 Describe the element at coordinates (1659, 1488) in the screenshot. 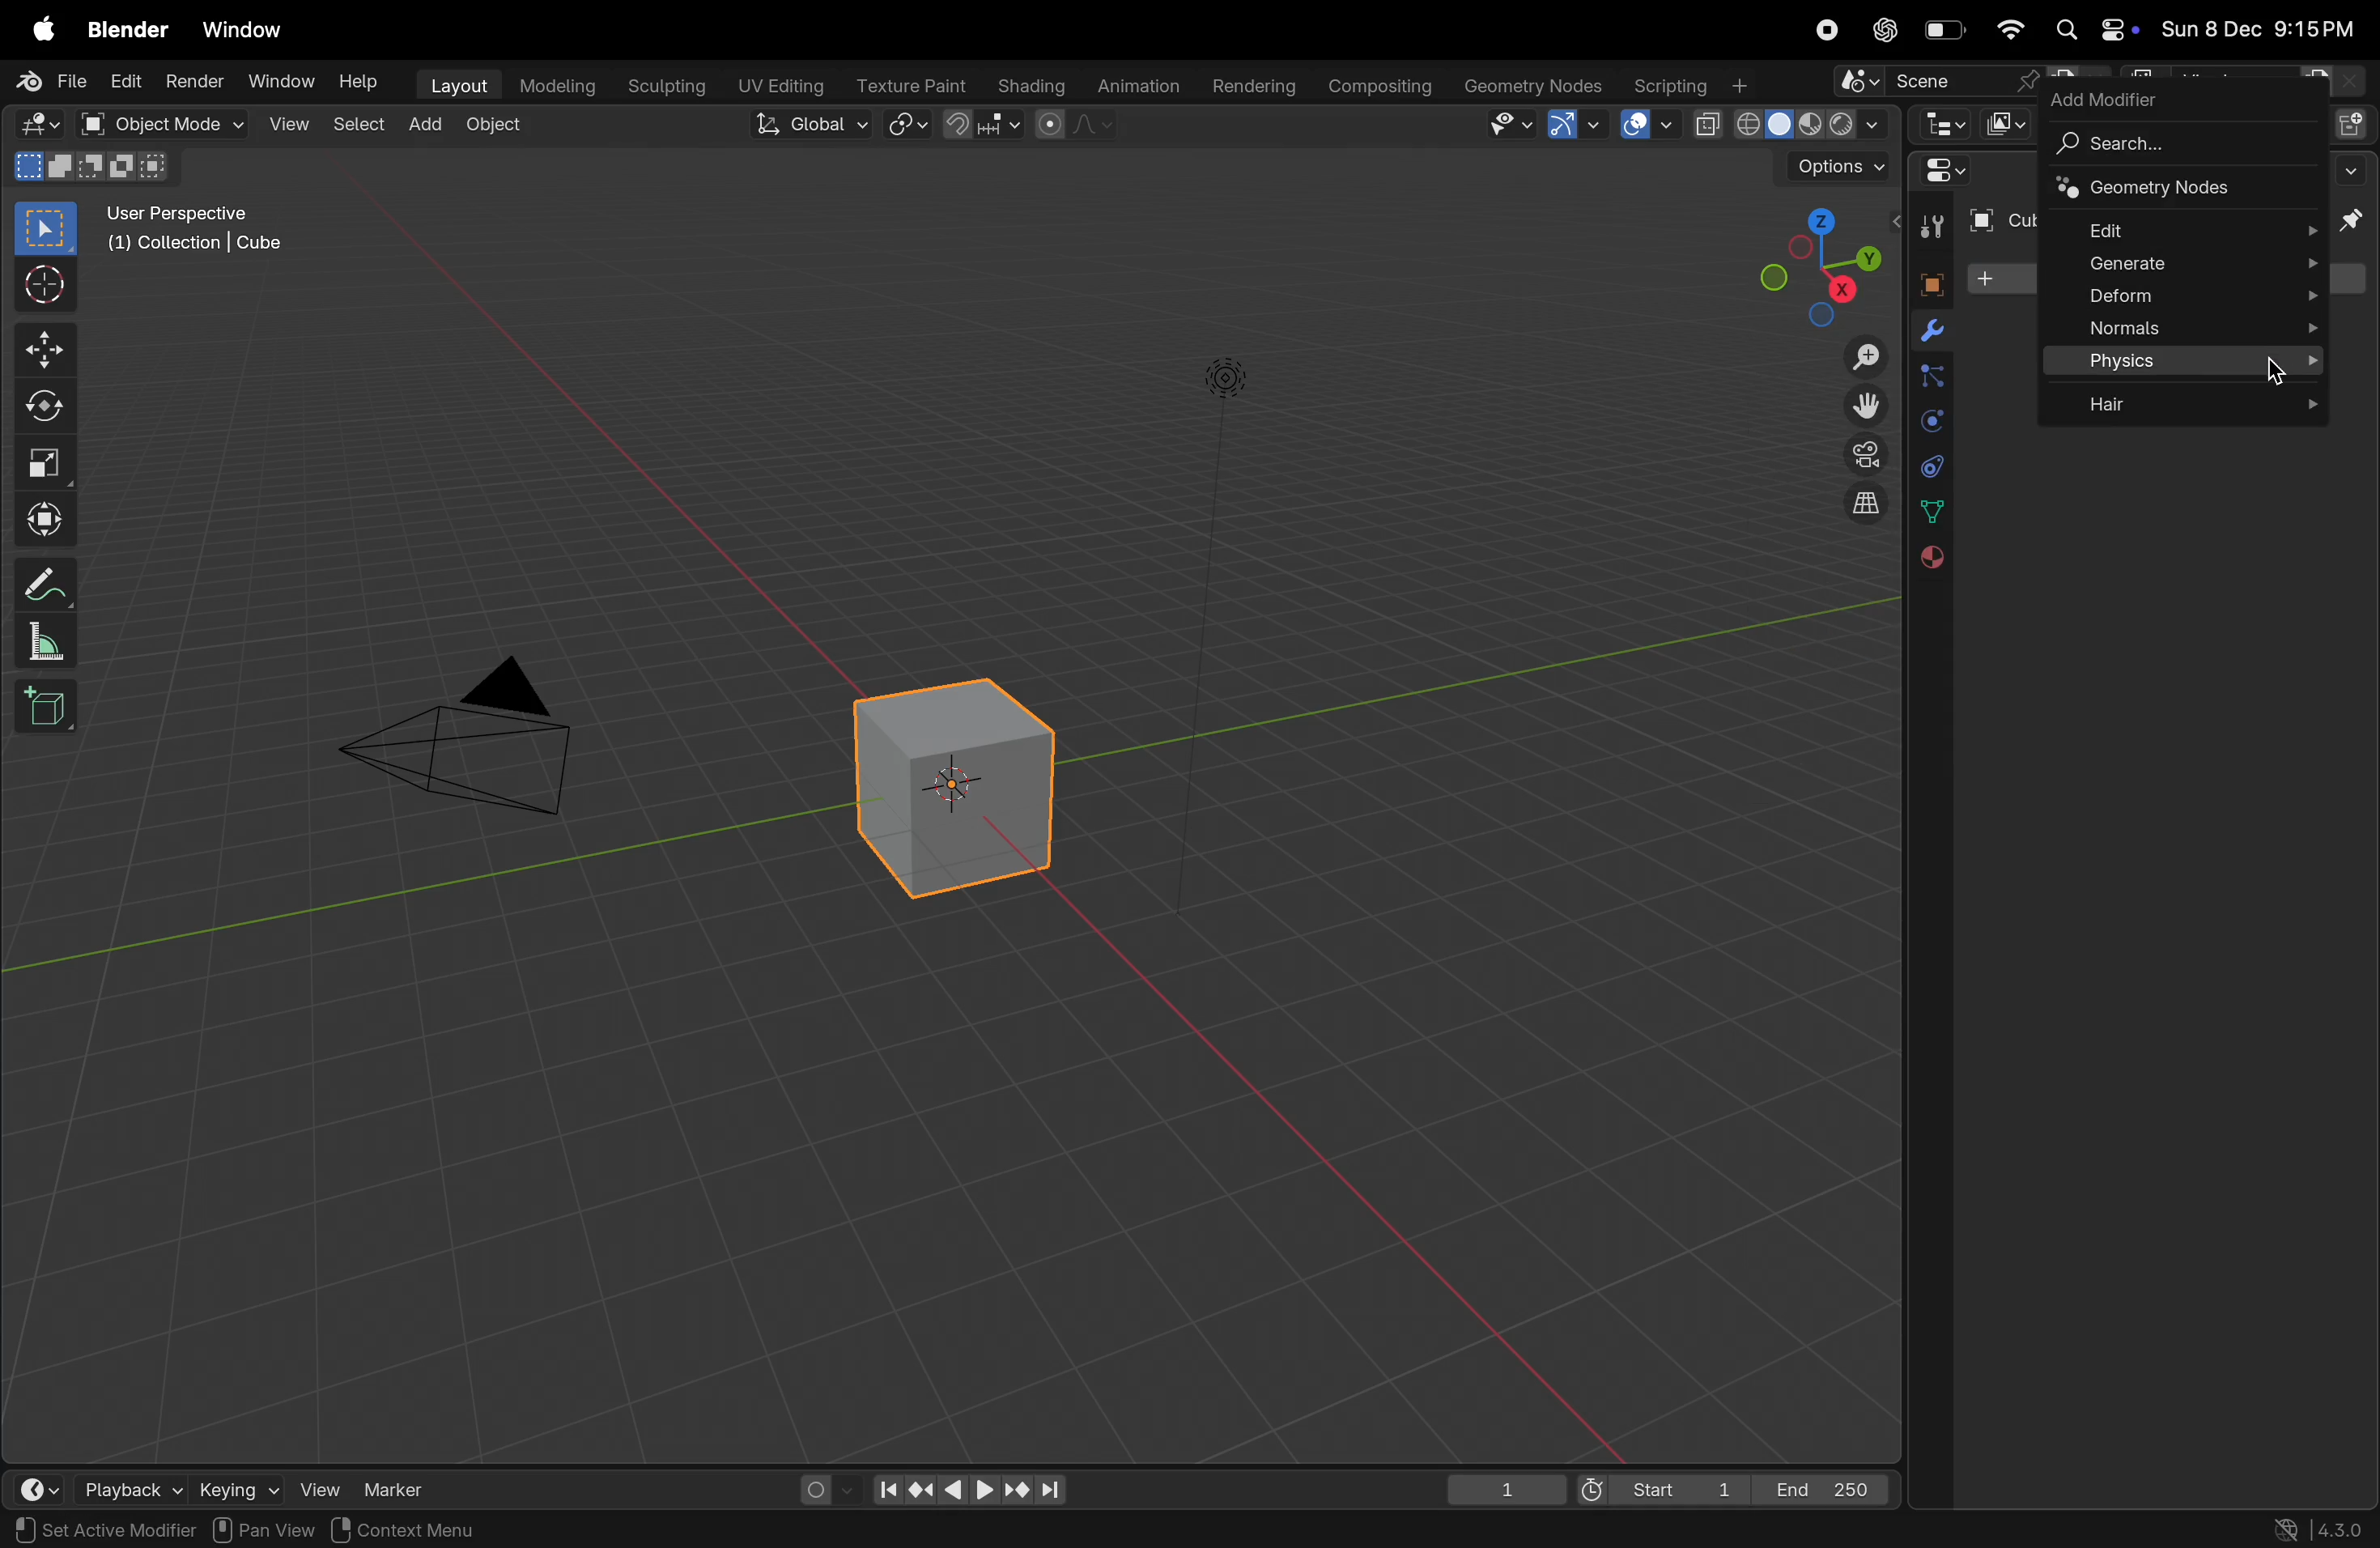

I see `Start 1` at that location.